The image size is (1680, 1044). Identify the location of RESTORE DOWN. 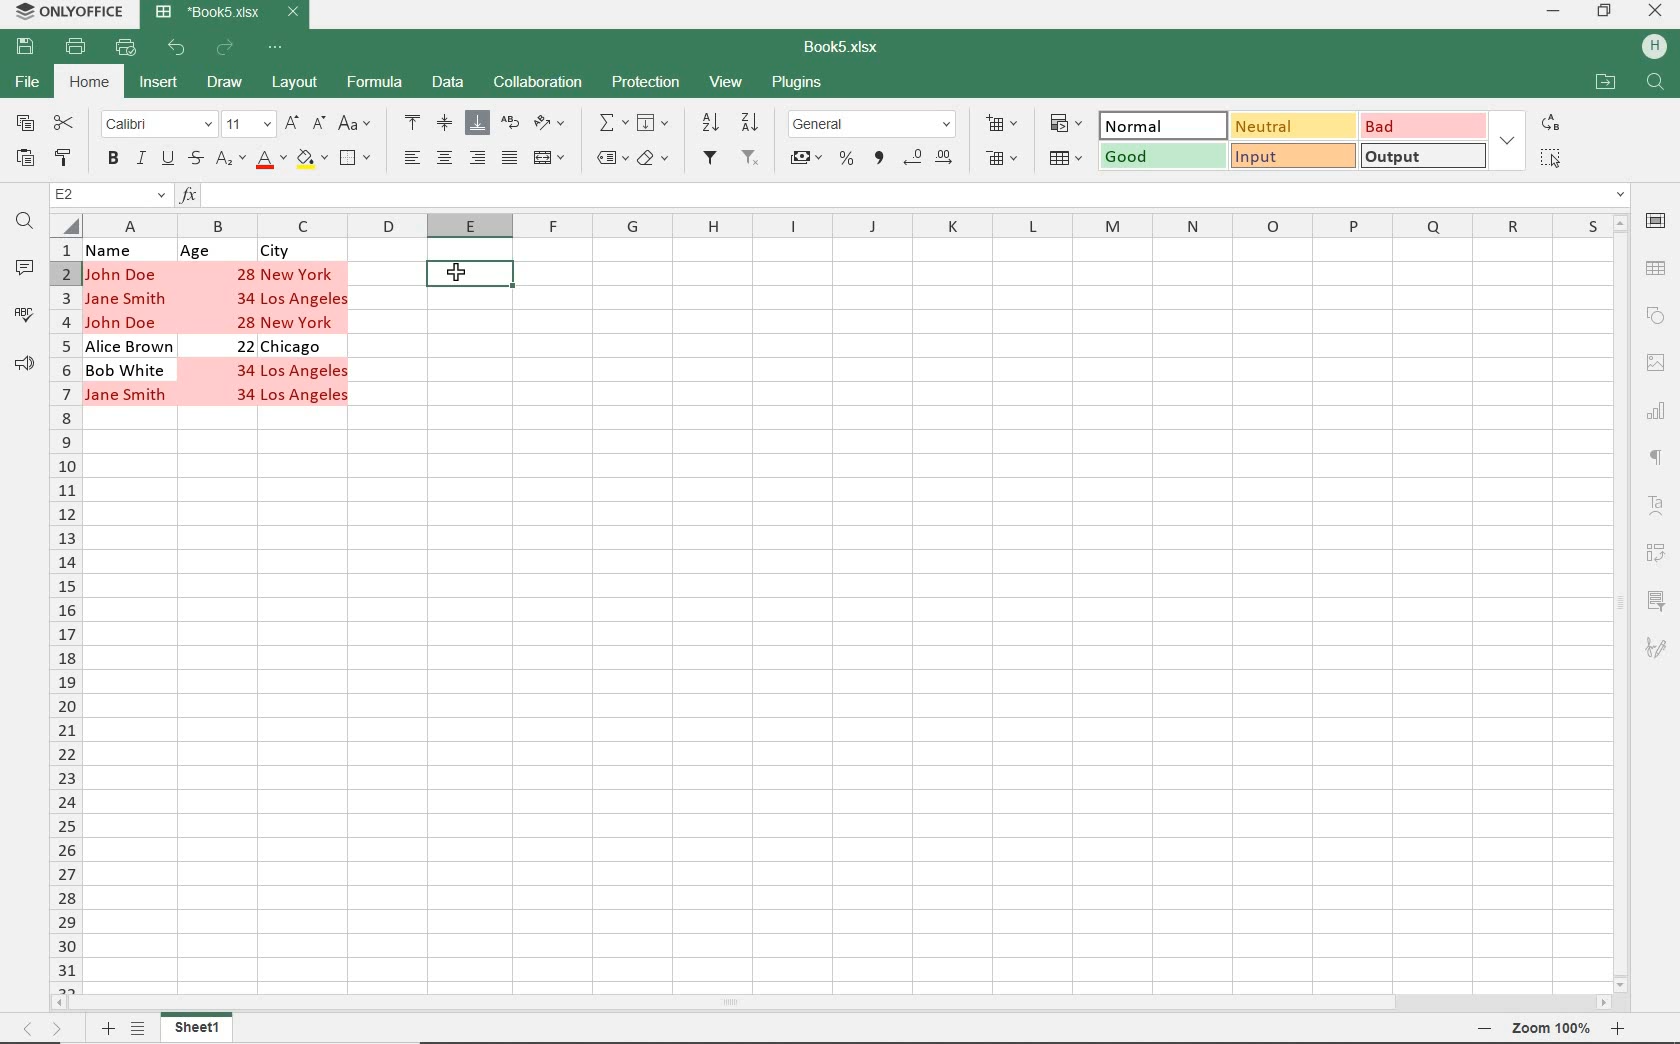
(1607, 12).